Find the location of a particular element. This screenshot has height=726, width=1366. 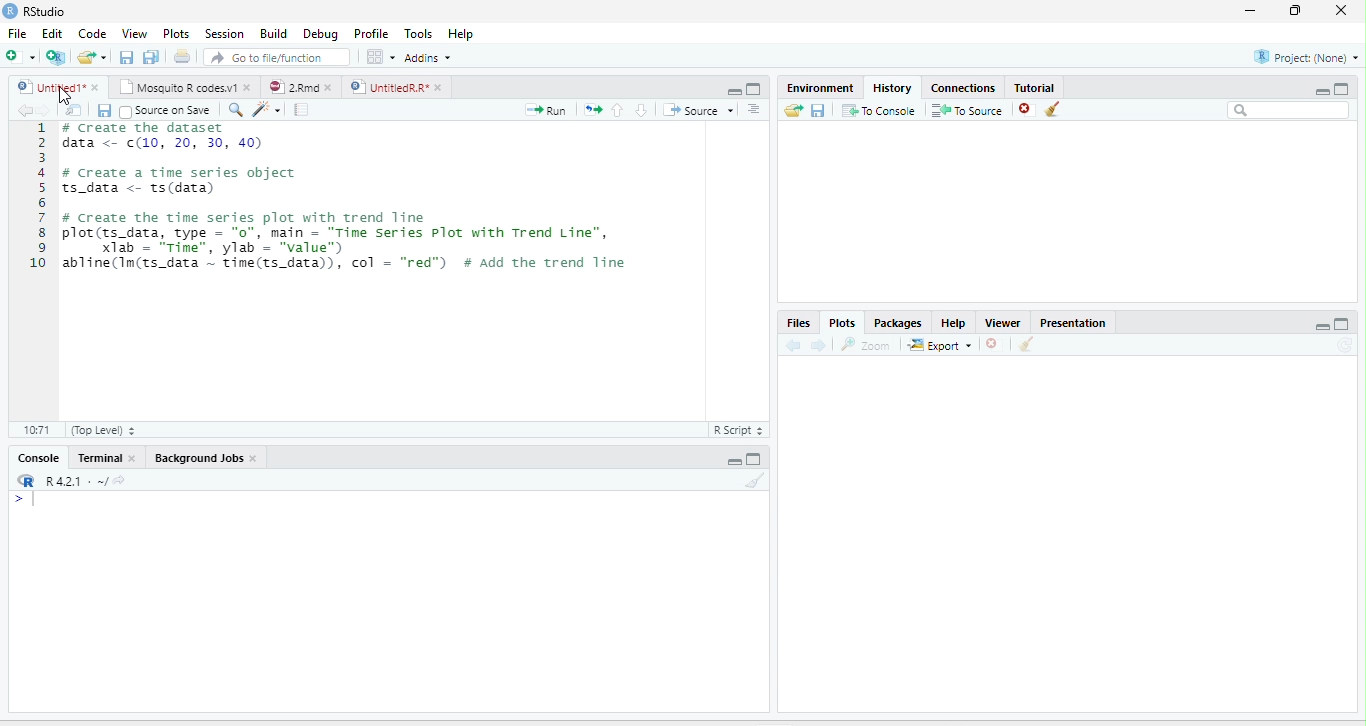

Compile Report is located at coordinates (302, 110).